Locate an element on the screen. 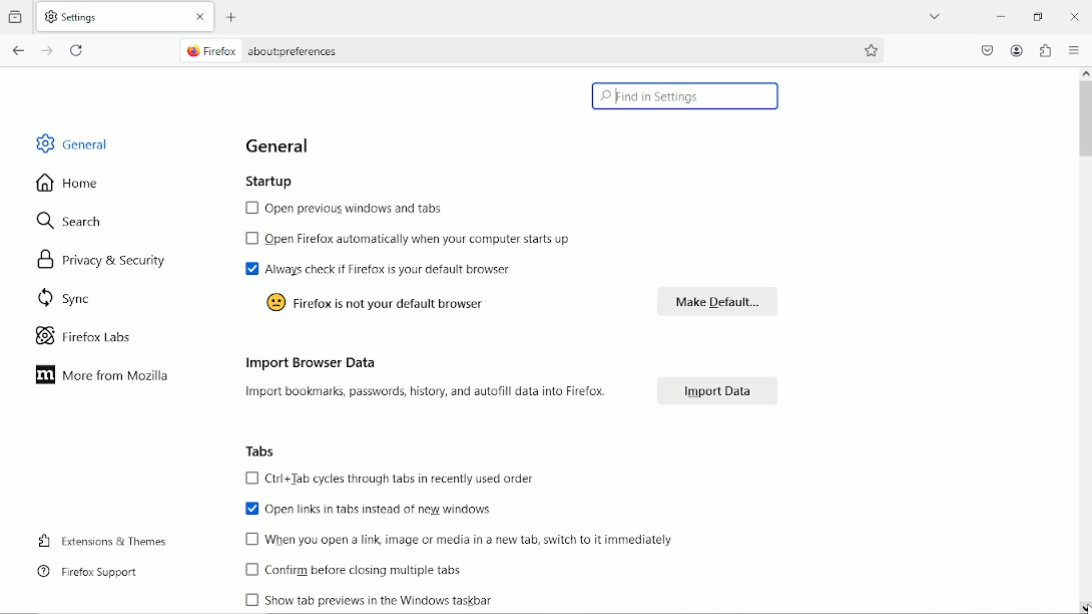  Firefox is not your default browser. is located at coordinates (391, 302).